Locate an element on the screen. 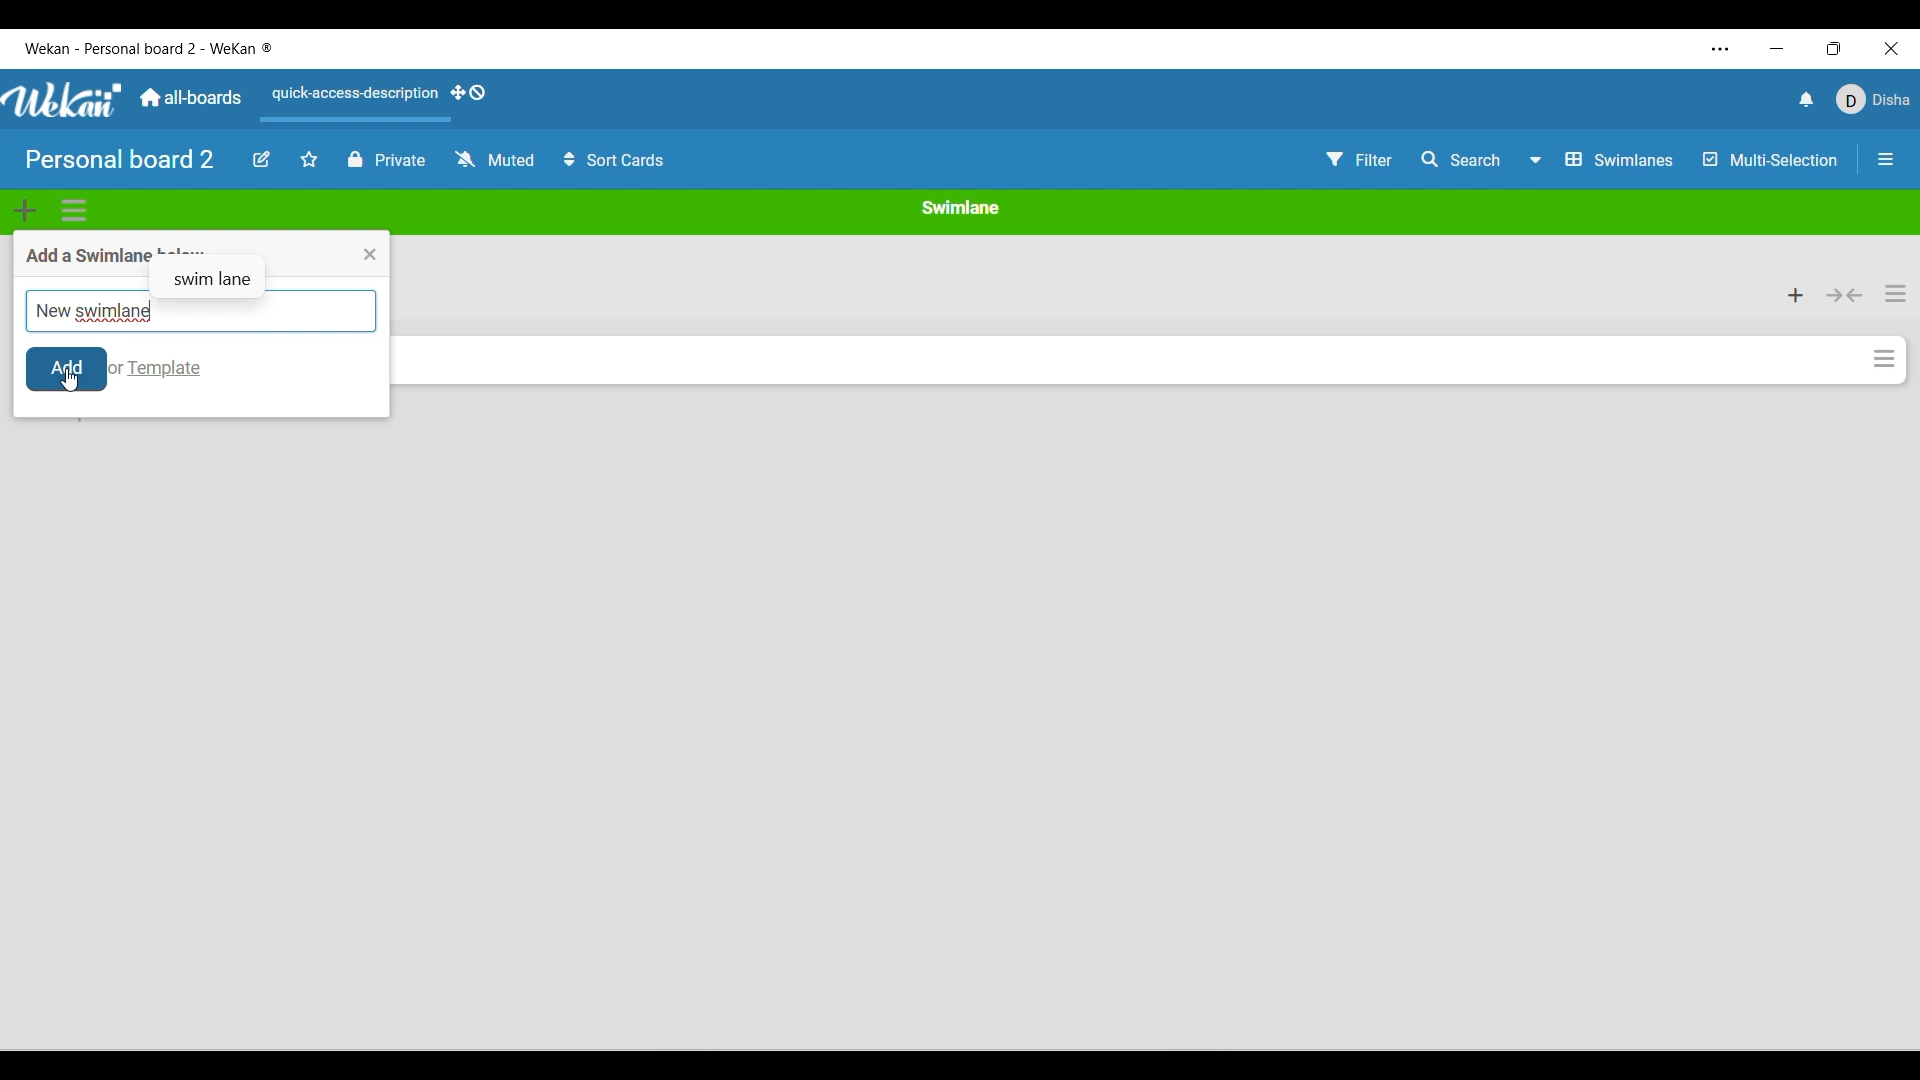 The width and height of the screenshot is (1920, 1080). Cursor clicking on add input made is located at coordinates (68, 371).